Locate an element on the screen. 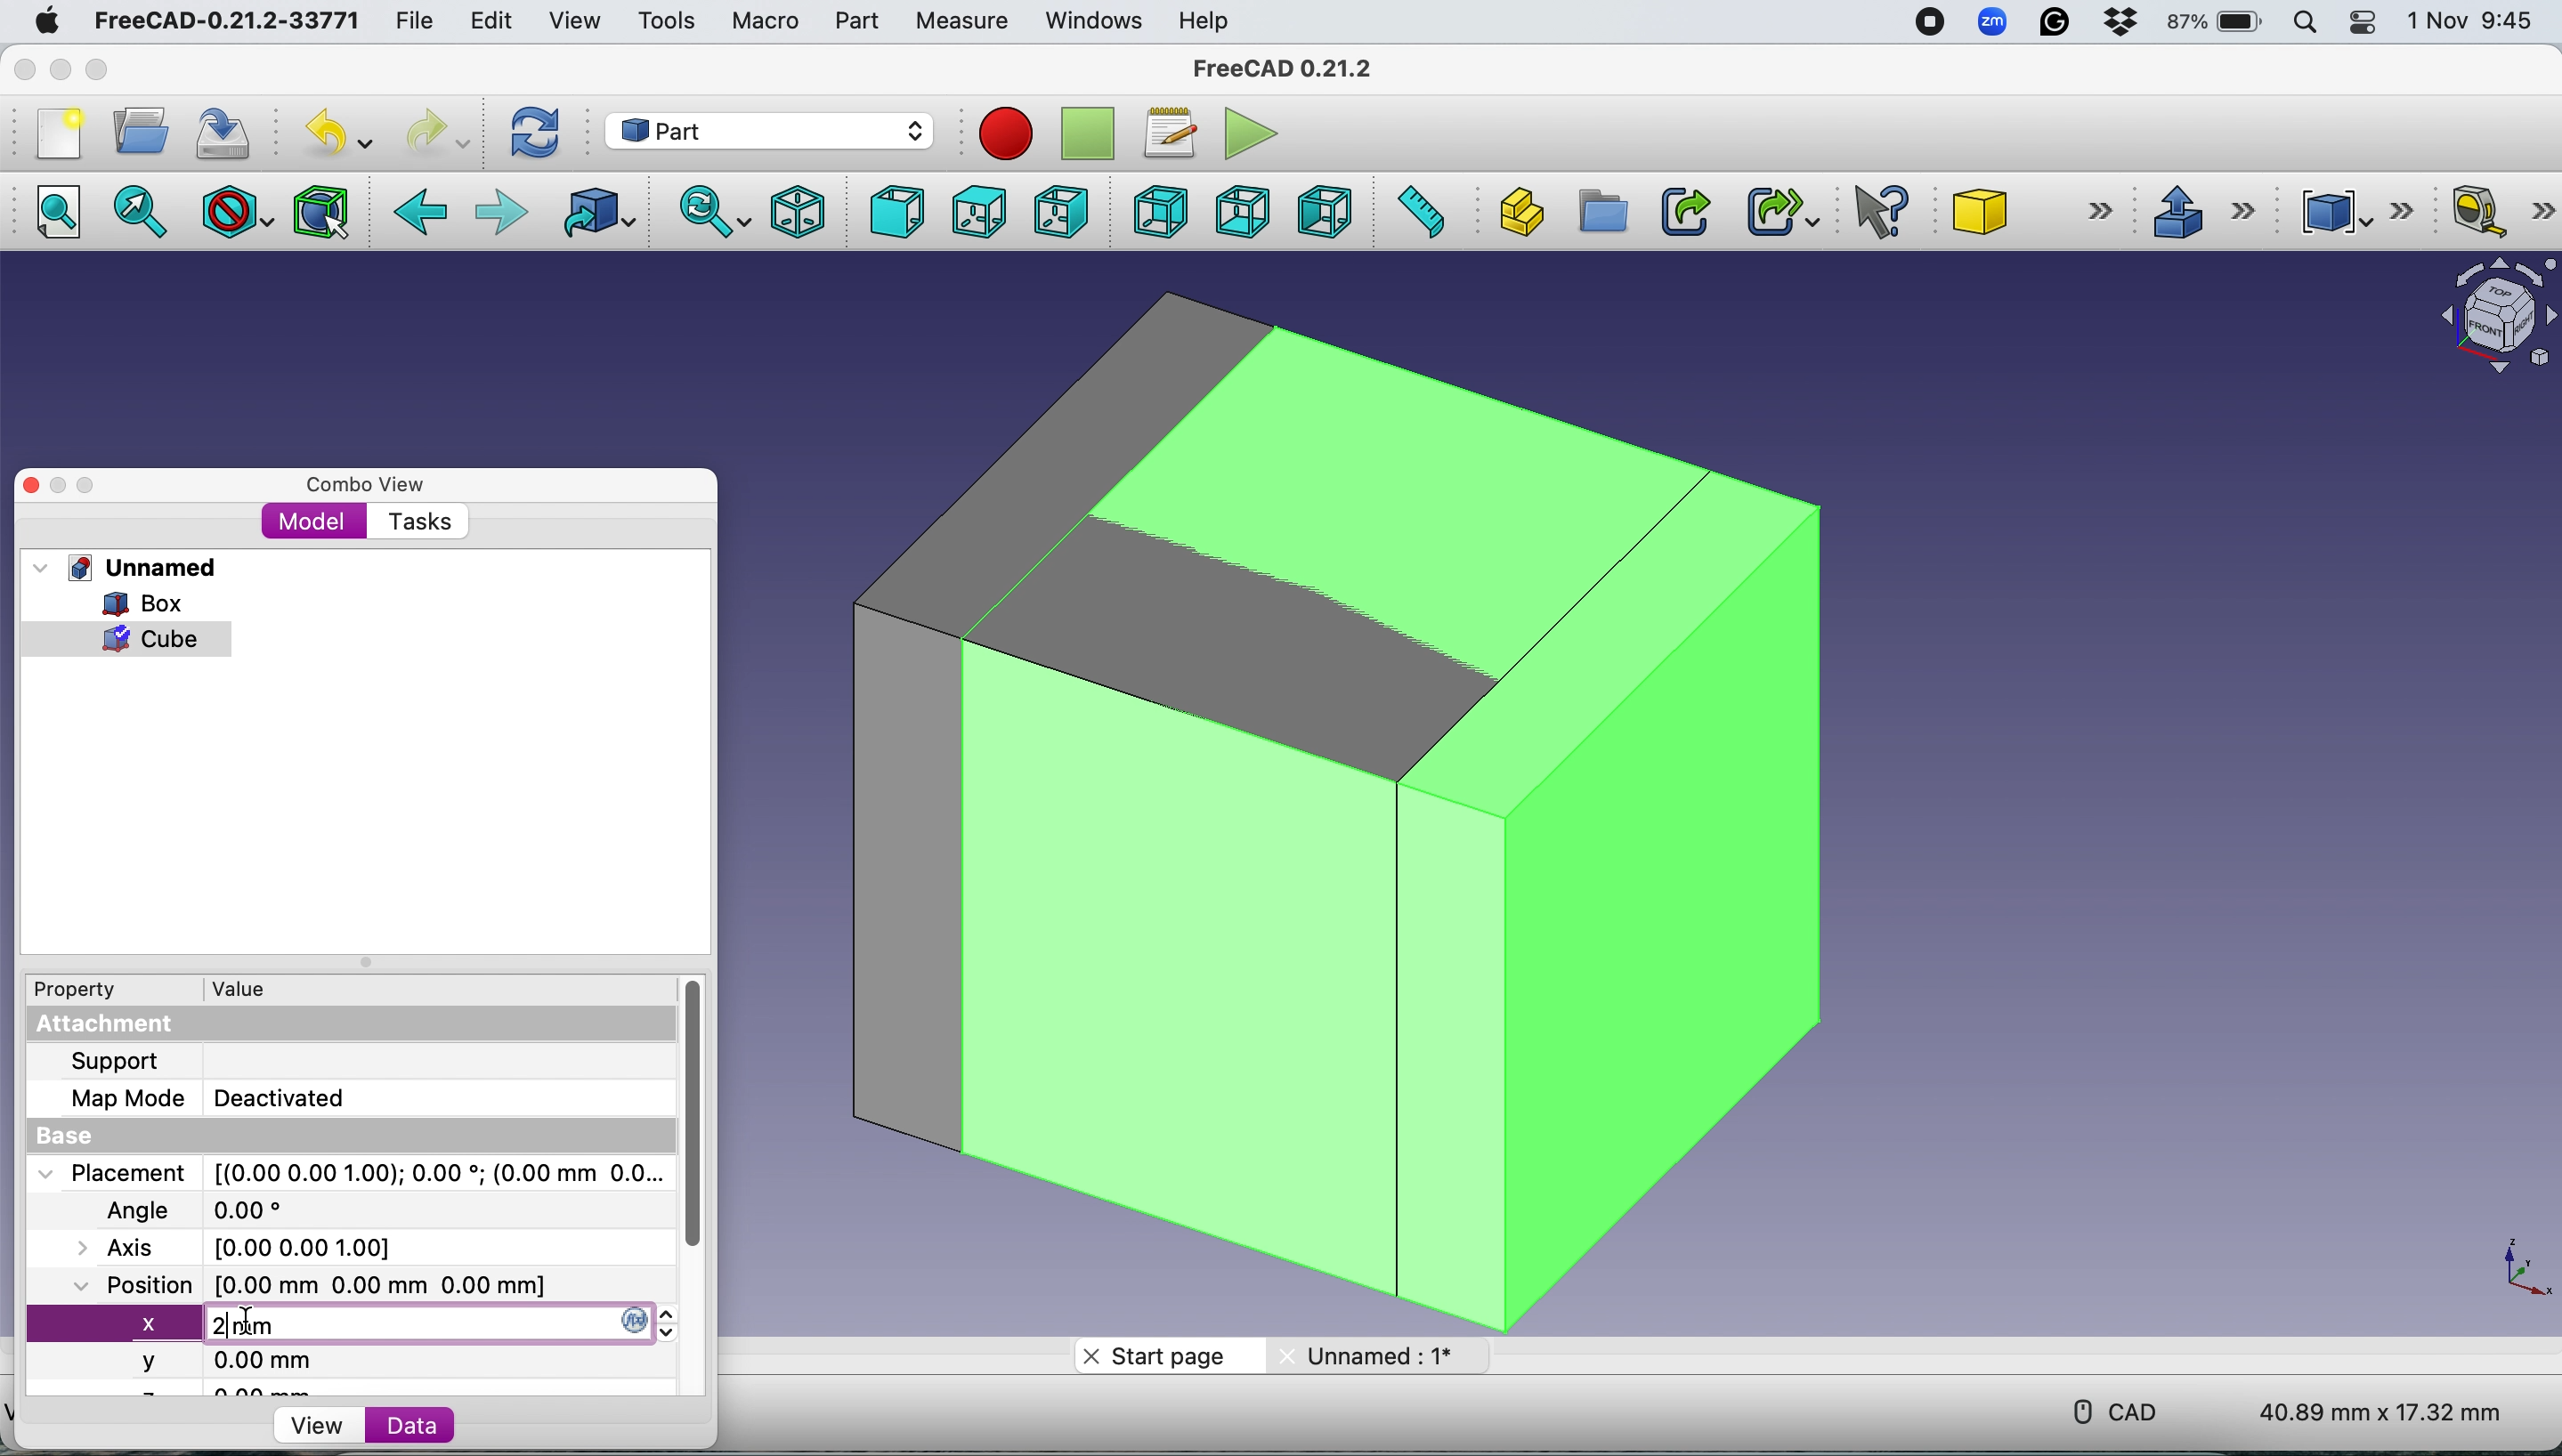 The width and height of the screenshot is (2562, 1456). Fit all is located at coordinates (69, 214).